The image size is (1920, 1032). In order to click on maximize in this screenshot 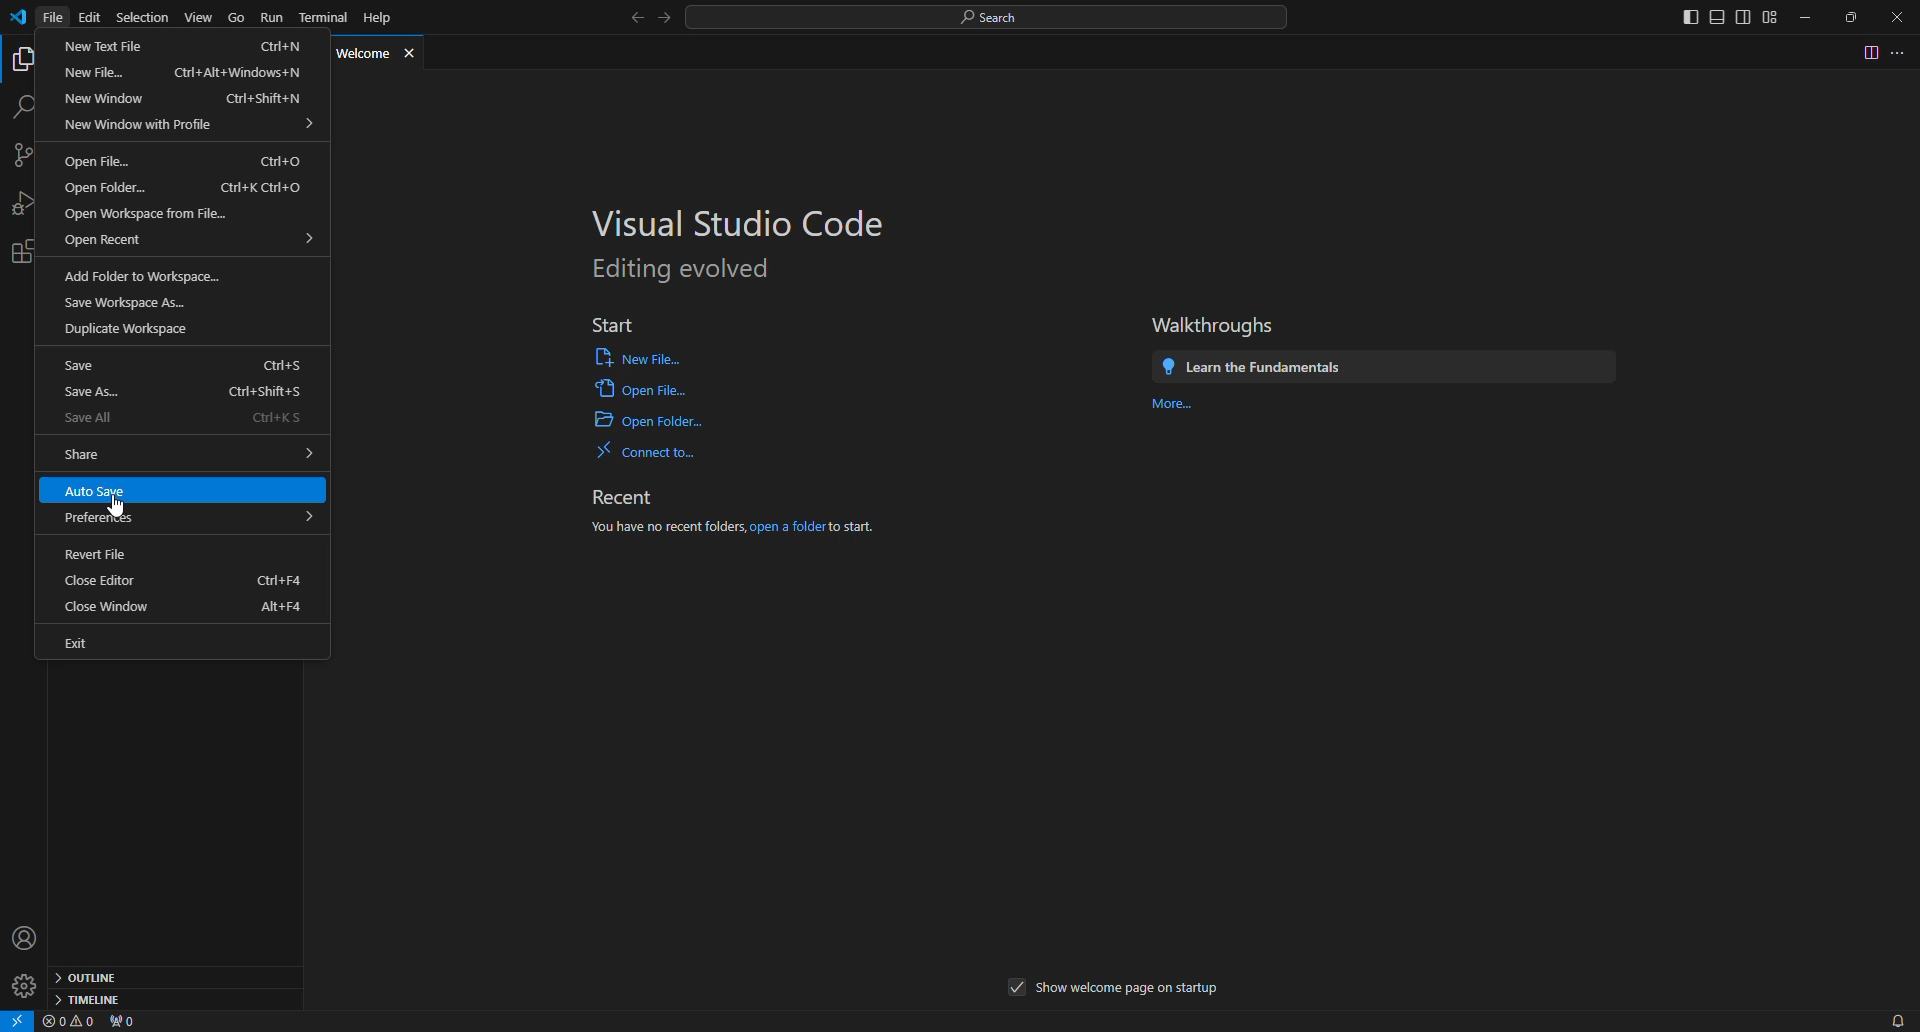, I will do `click(1852, 18)`.